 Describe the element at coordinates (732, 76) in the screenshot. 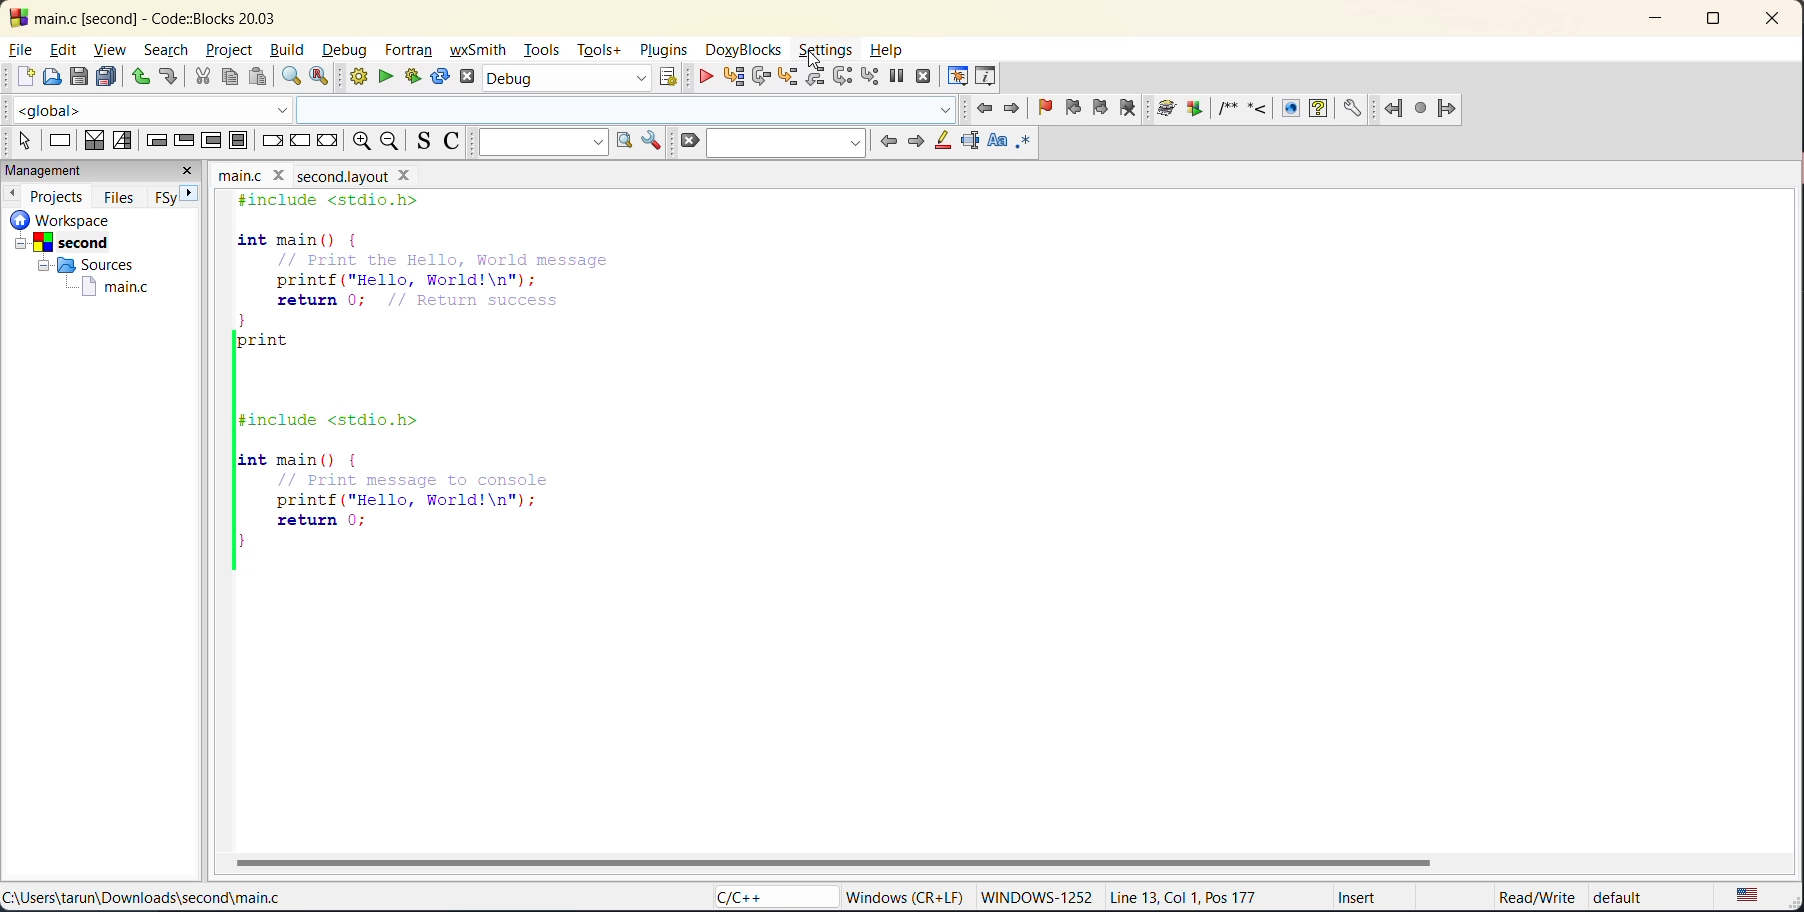

I see `run to cursor` at that location.